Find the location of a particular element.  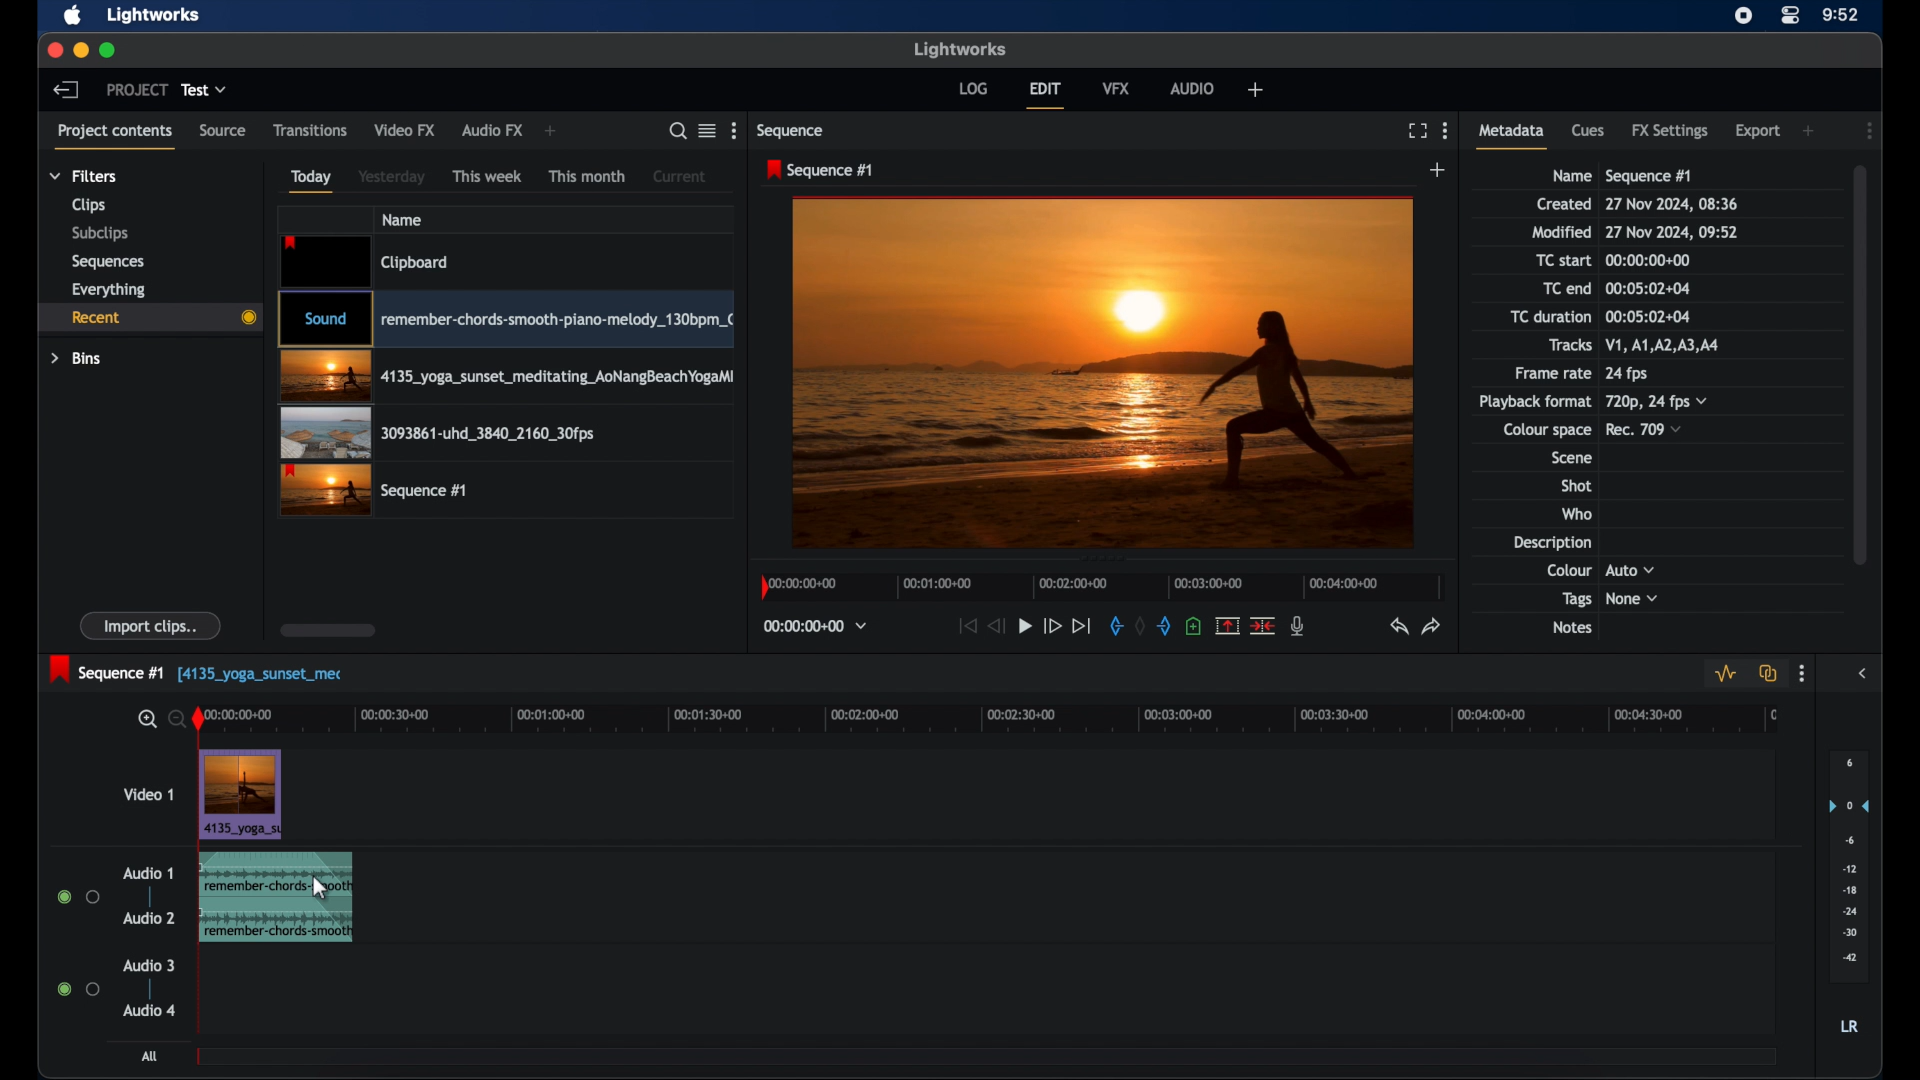

audio is located at coordinates (1193, 88).